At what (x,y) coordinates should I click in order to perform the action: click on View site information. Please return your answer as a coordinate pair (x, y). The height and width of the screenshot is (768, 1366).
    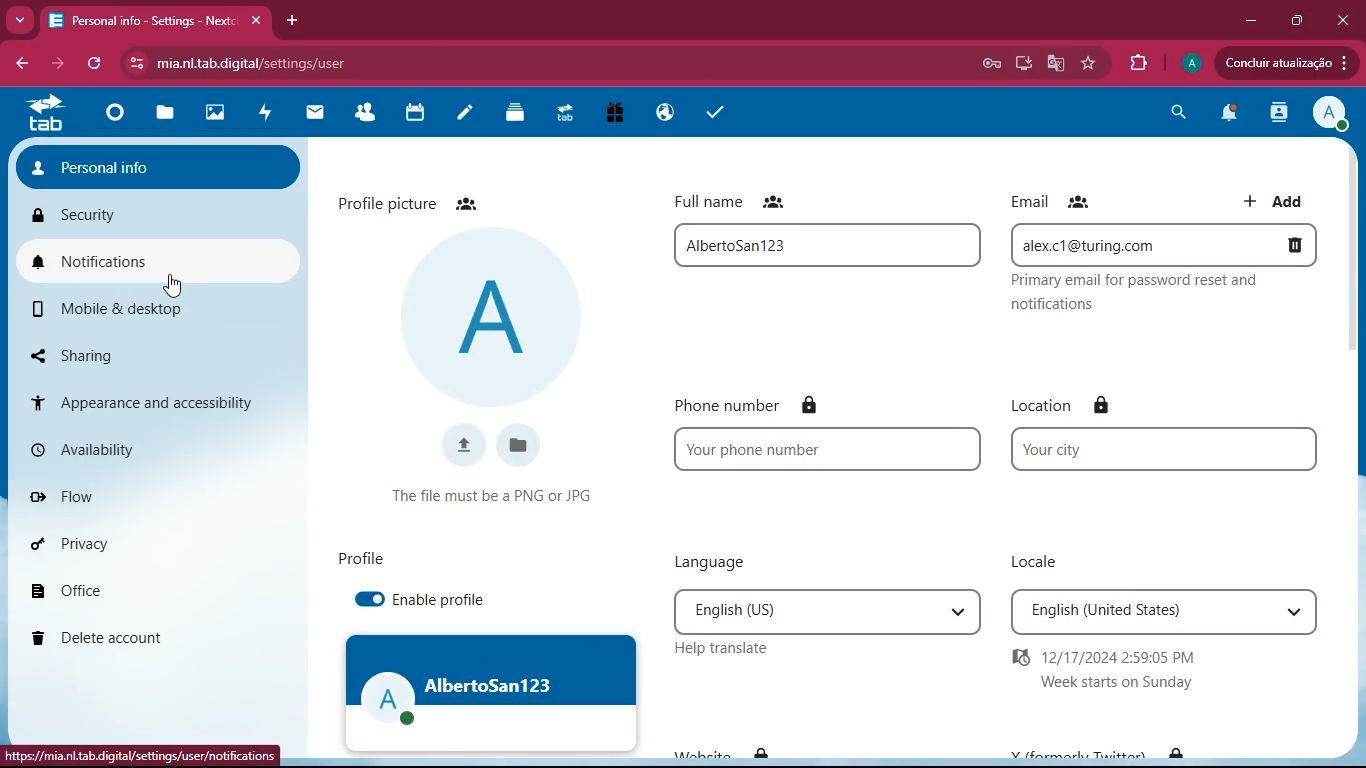
    Looking at the image, I should click on (136, 65).